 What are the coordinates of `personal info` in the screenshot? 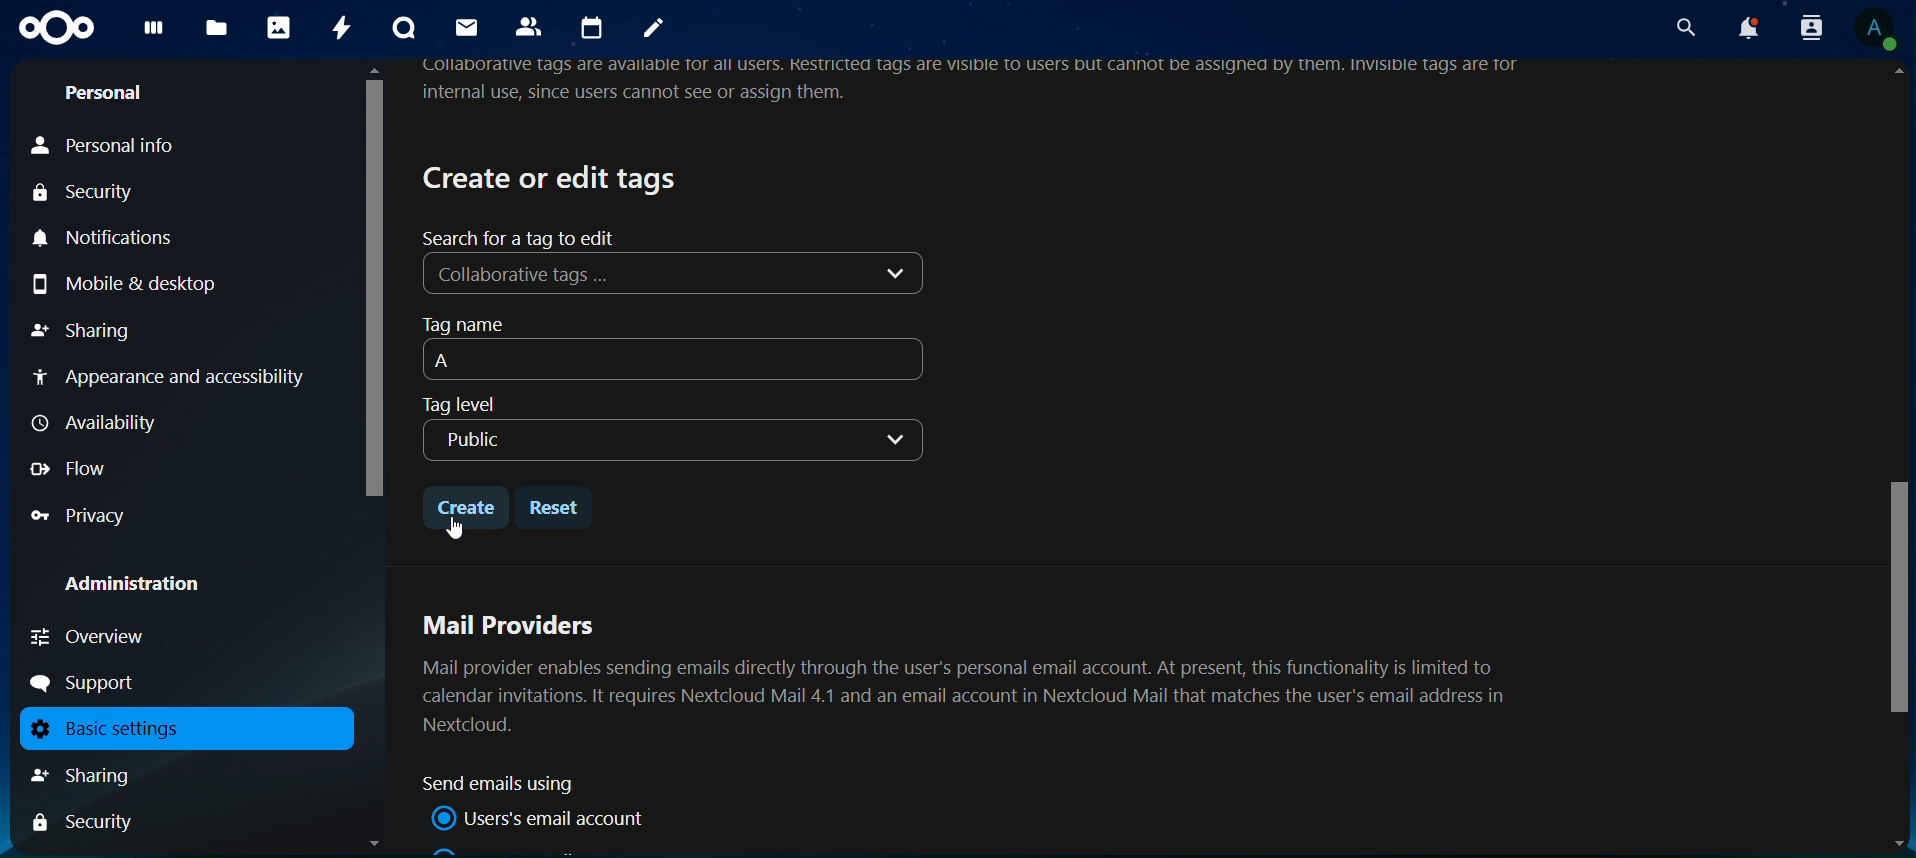 It's located at (131, 147).